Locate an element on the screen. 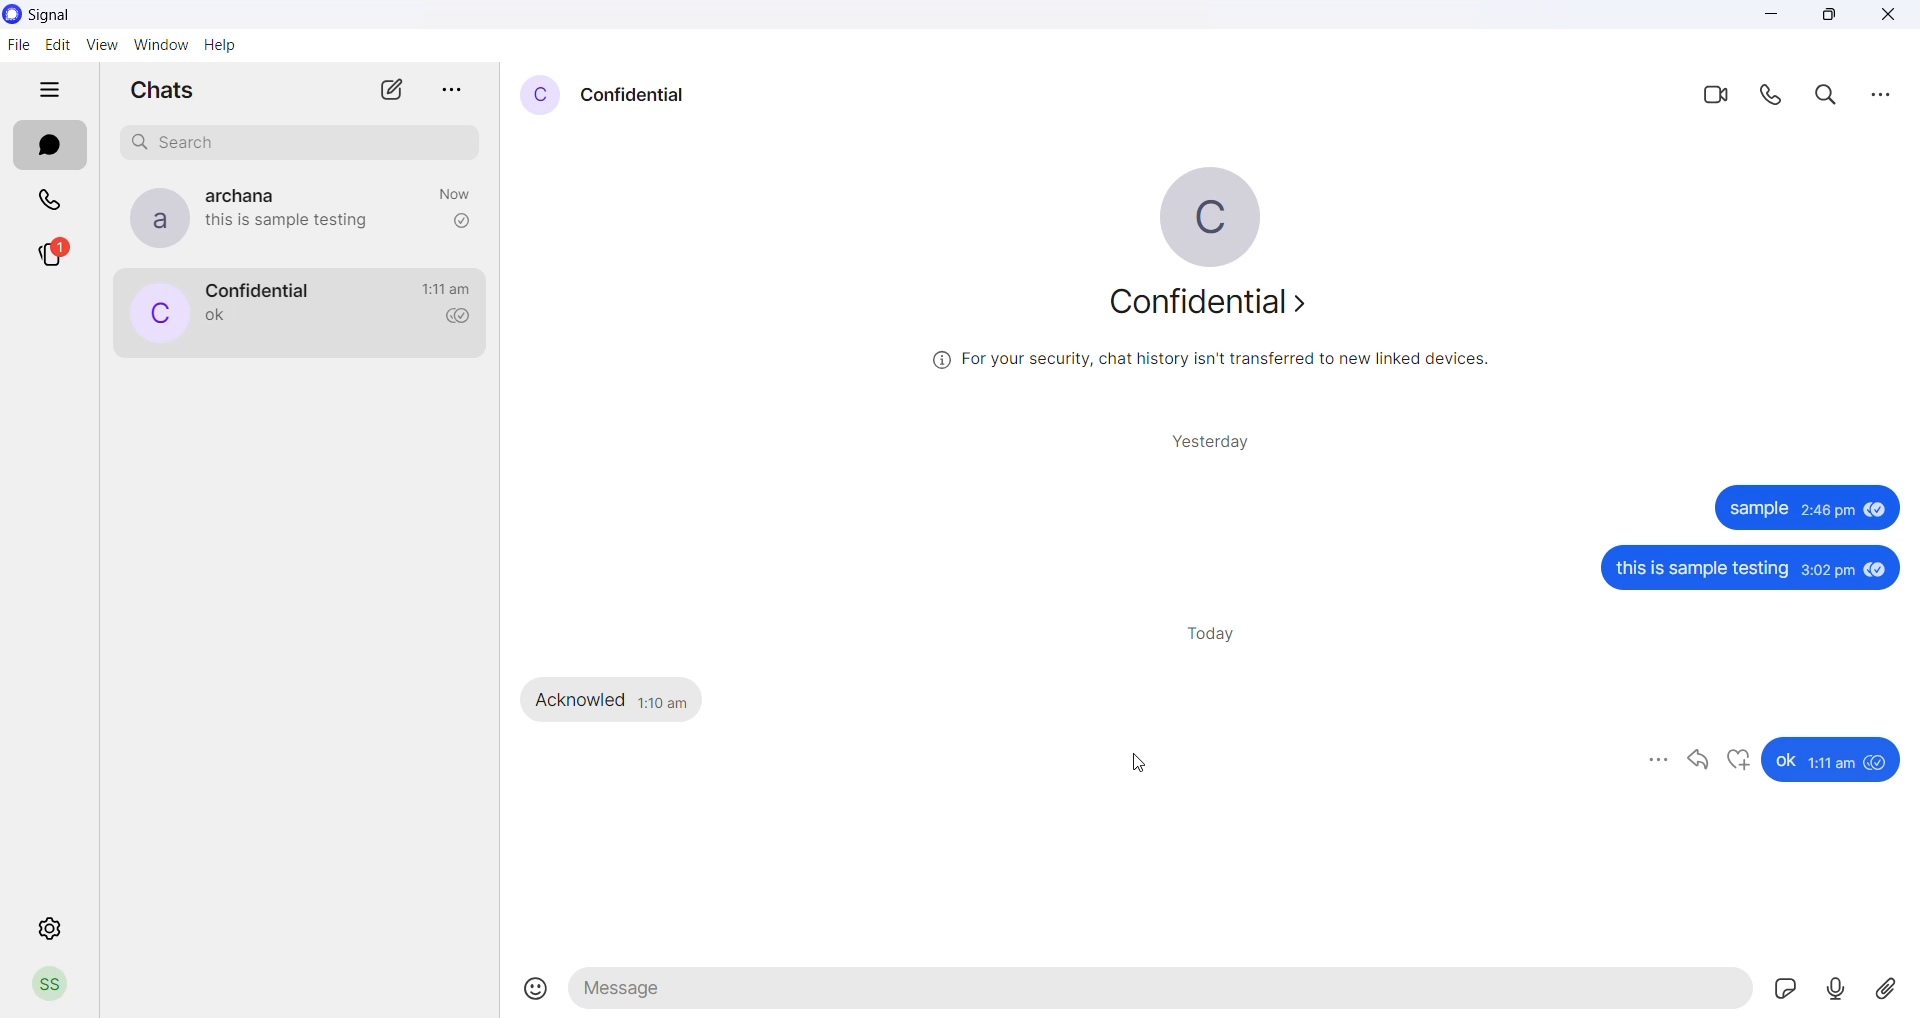 This screenshot has height=1018, width=1920. edit is located at coordinates (59, 44).